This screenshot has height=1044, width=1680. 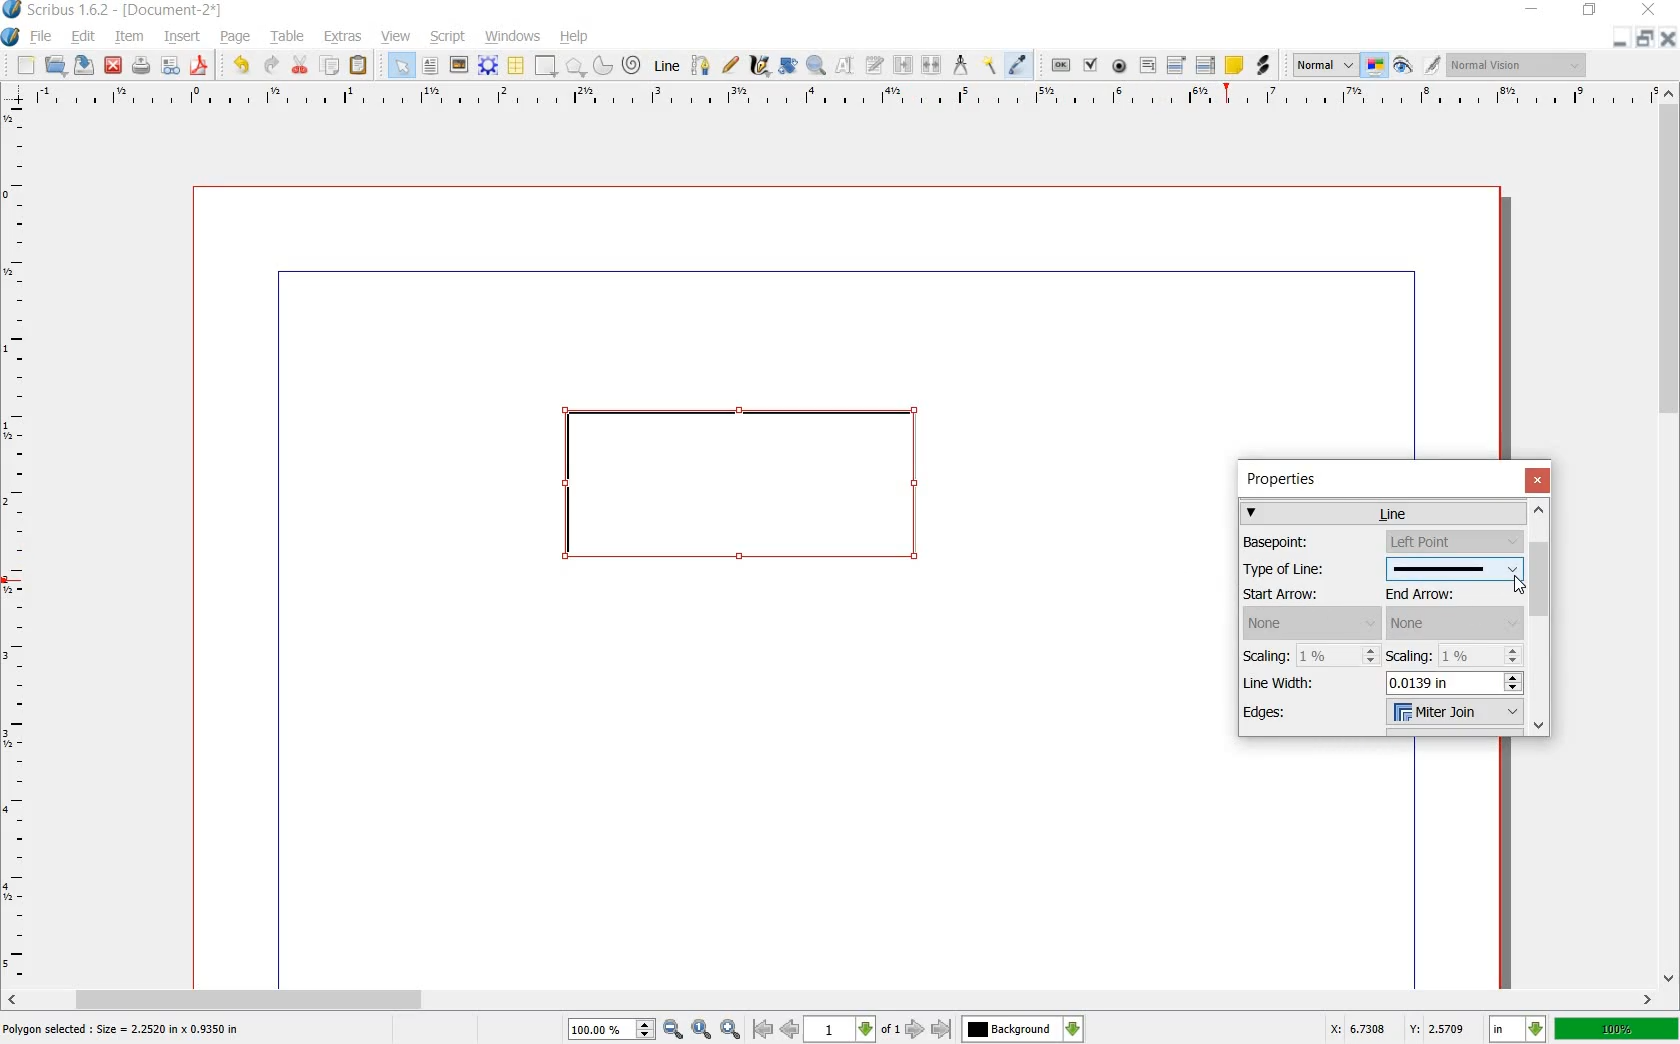 I want to click on Basepoint:, so click(x=1303, y=542).